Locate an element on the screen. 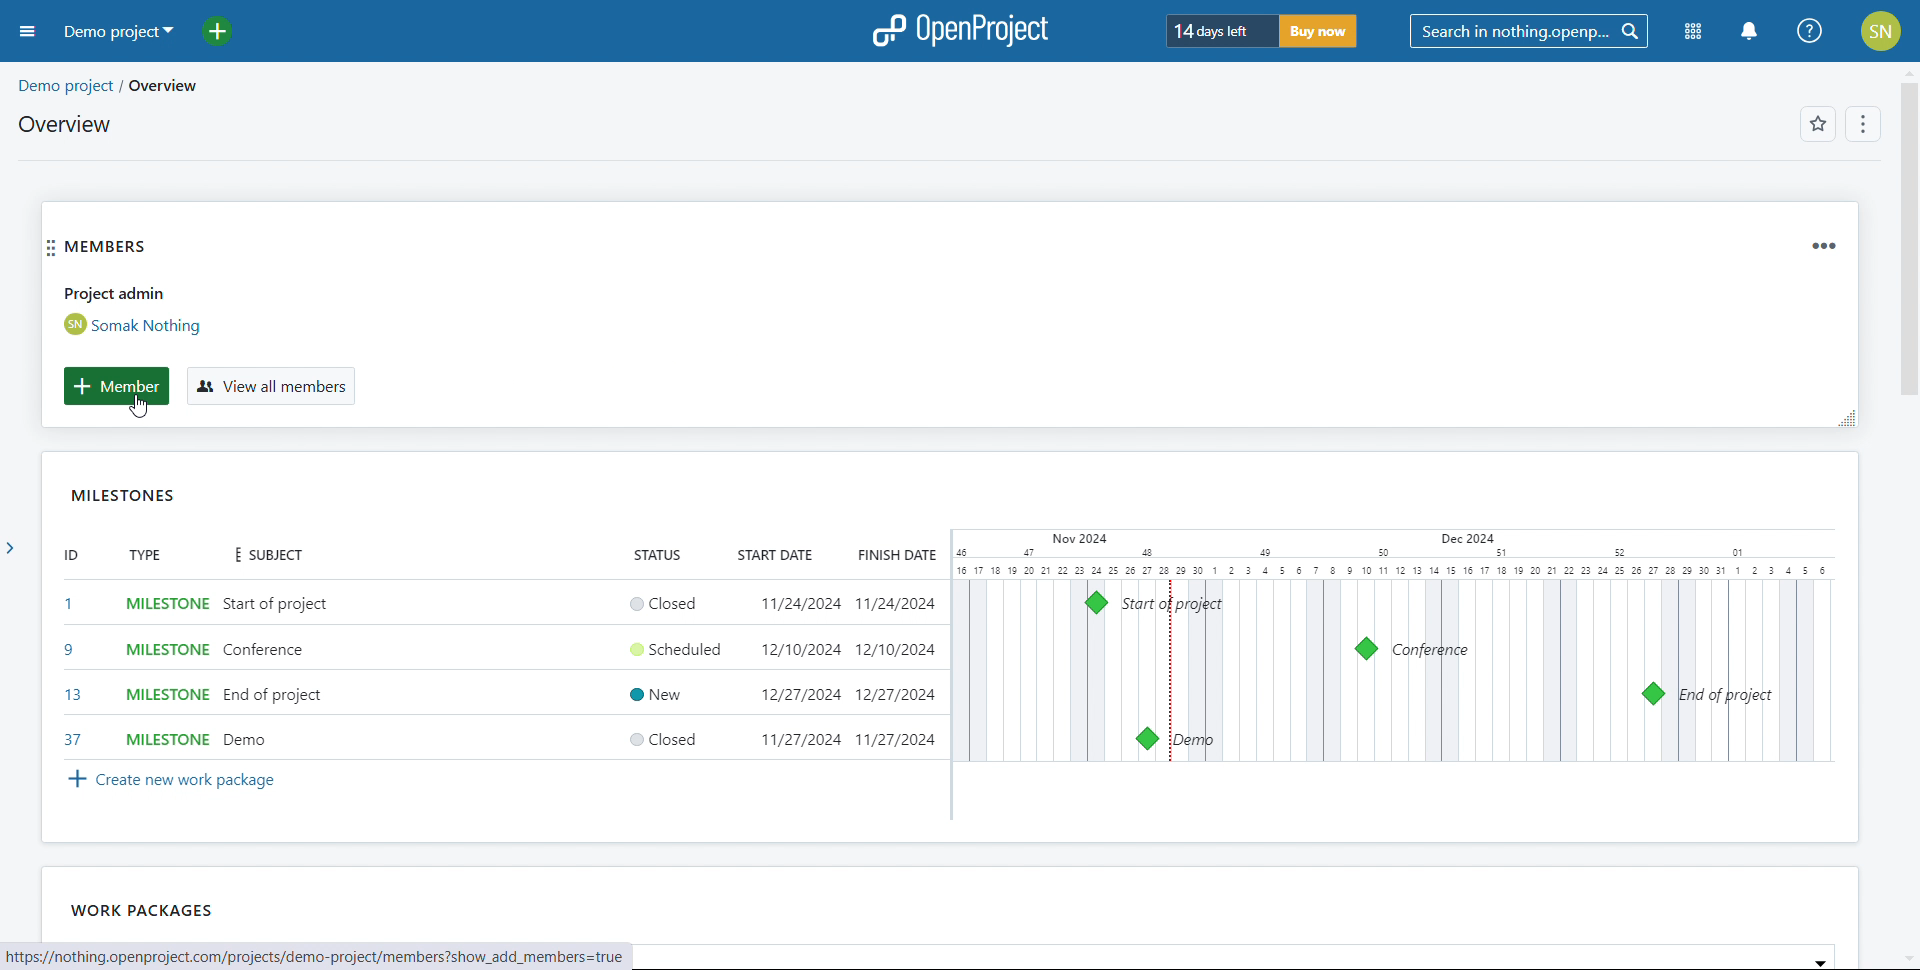  set type is located at coordinates (164, 603).